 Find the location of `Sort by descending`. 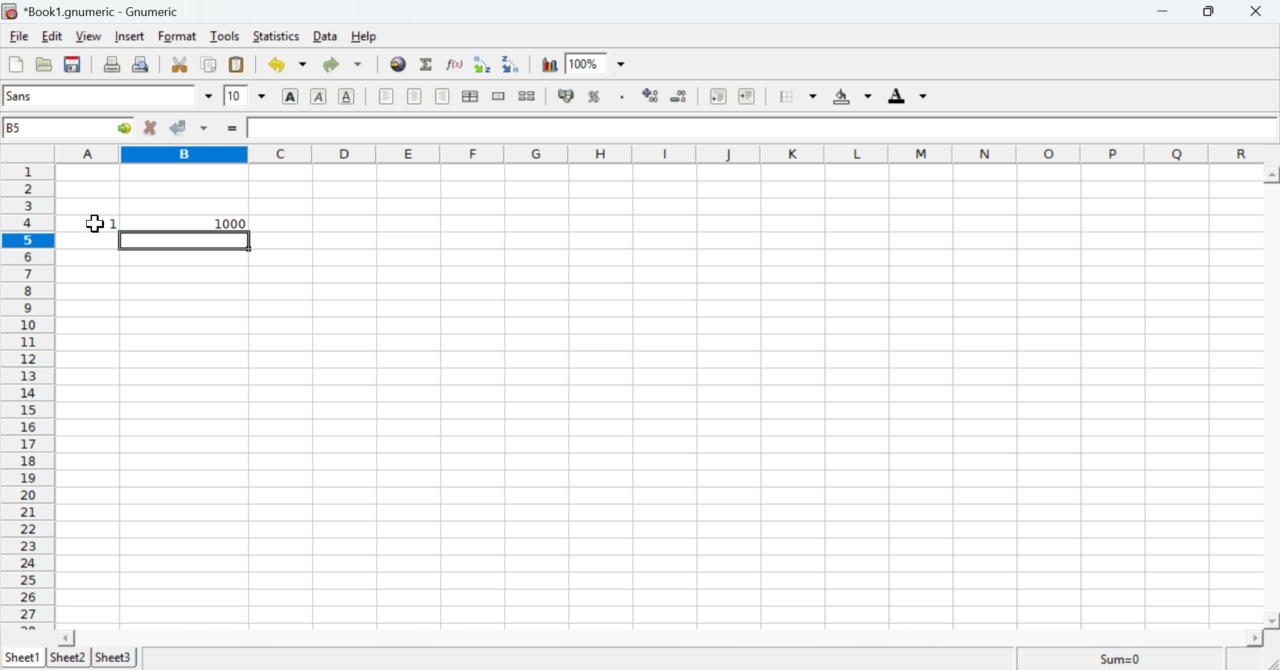

Sort by descending is located at coordinates (678, 96).